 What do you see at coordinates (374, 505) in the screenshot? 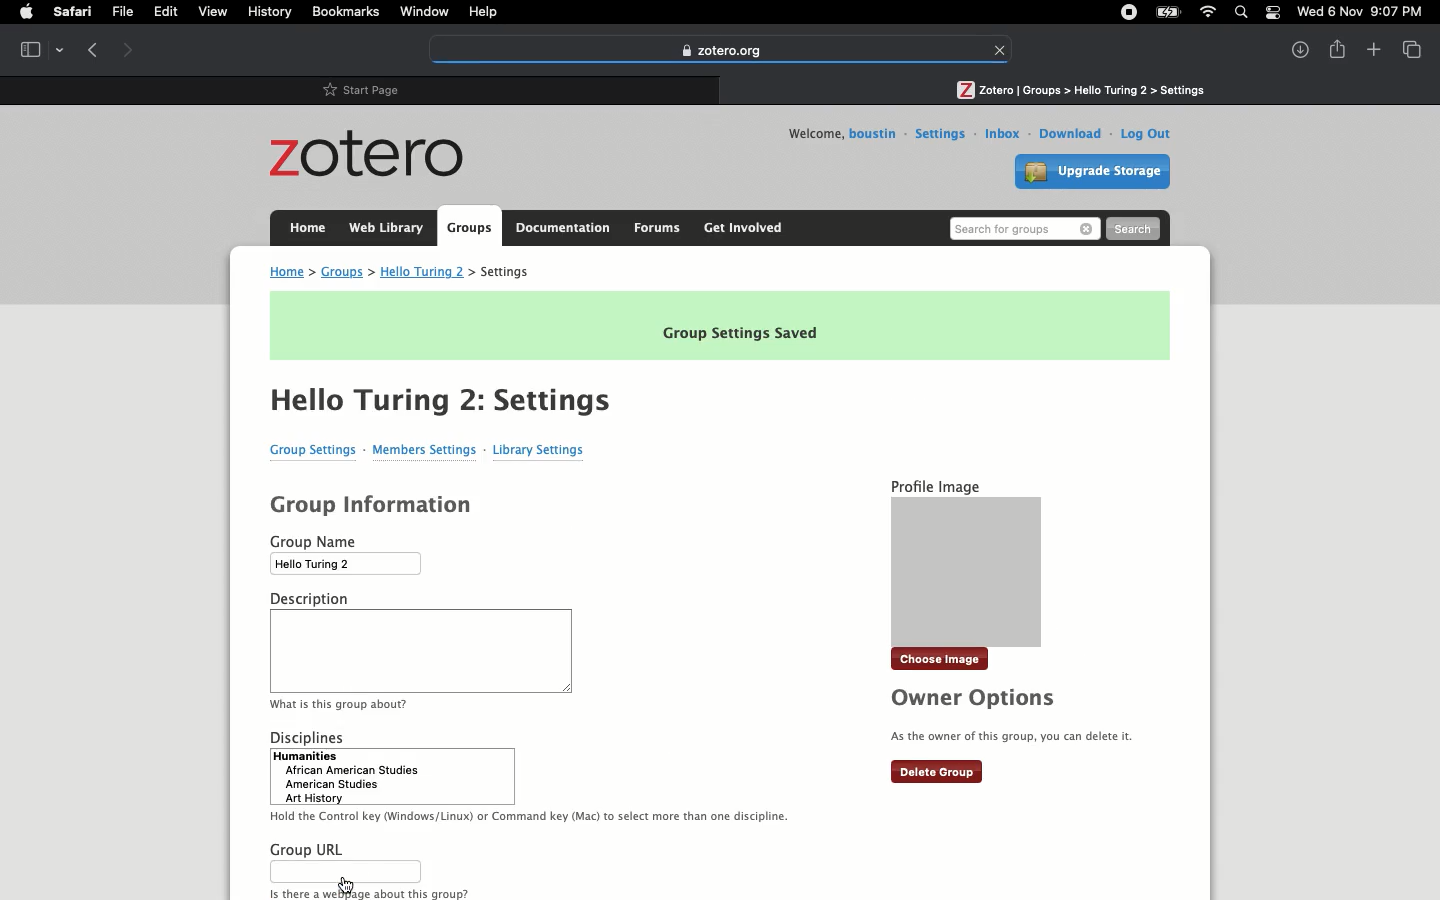
I see `Group information` at bounding box center [374, 505].